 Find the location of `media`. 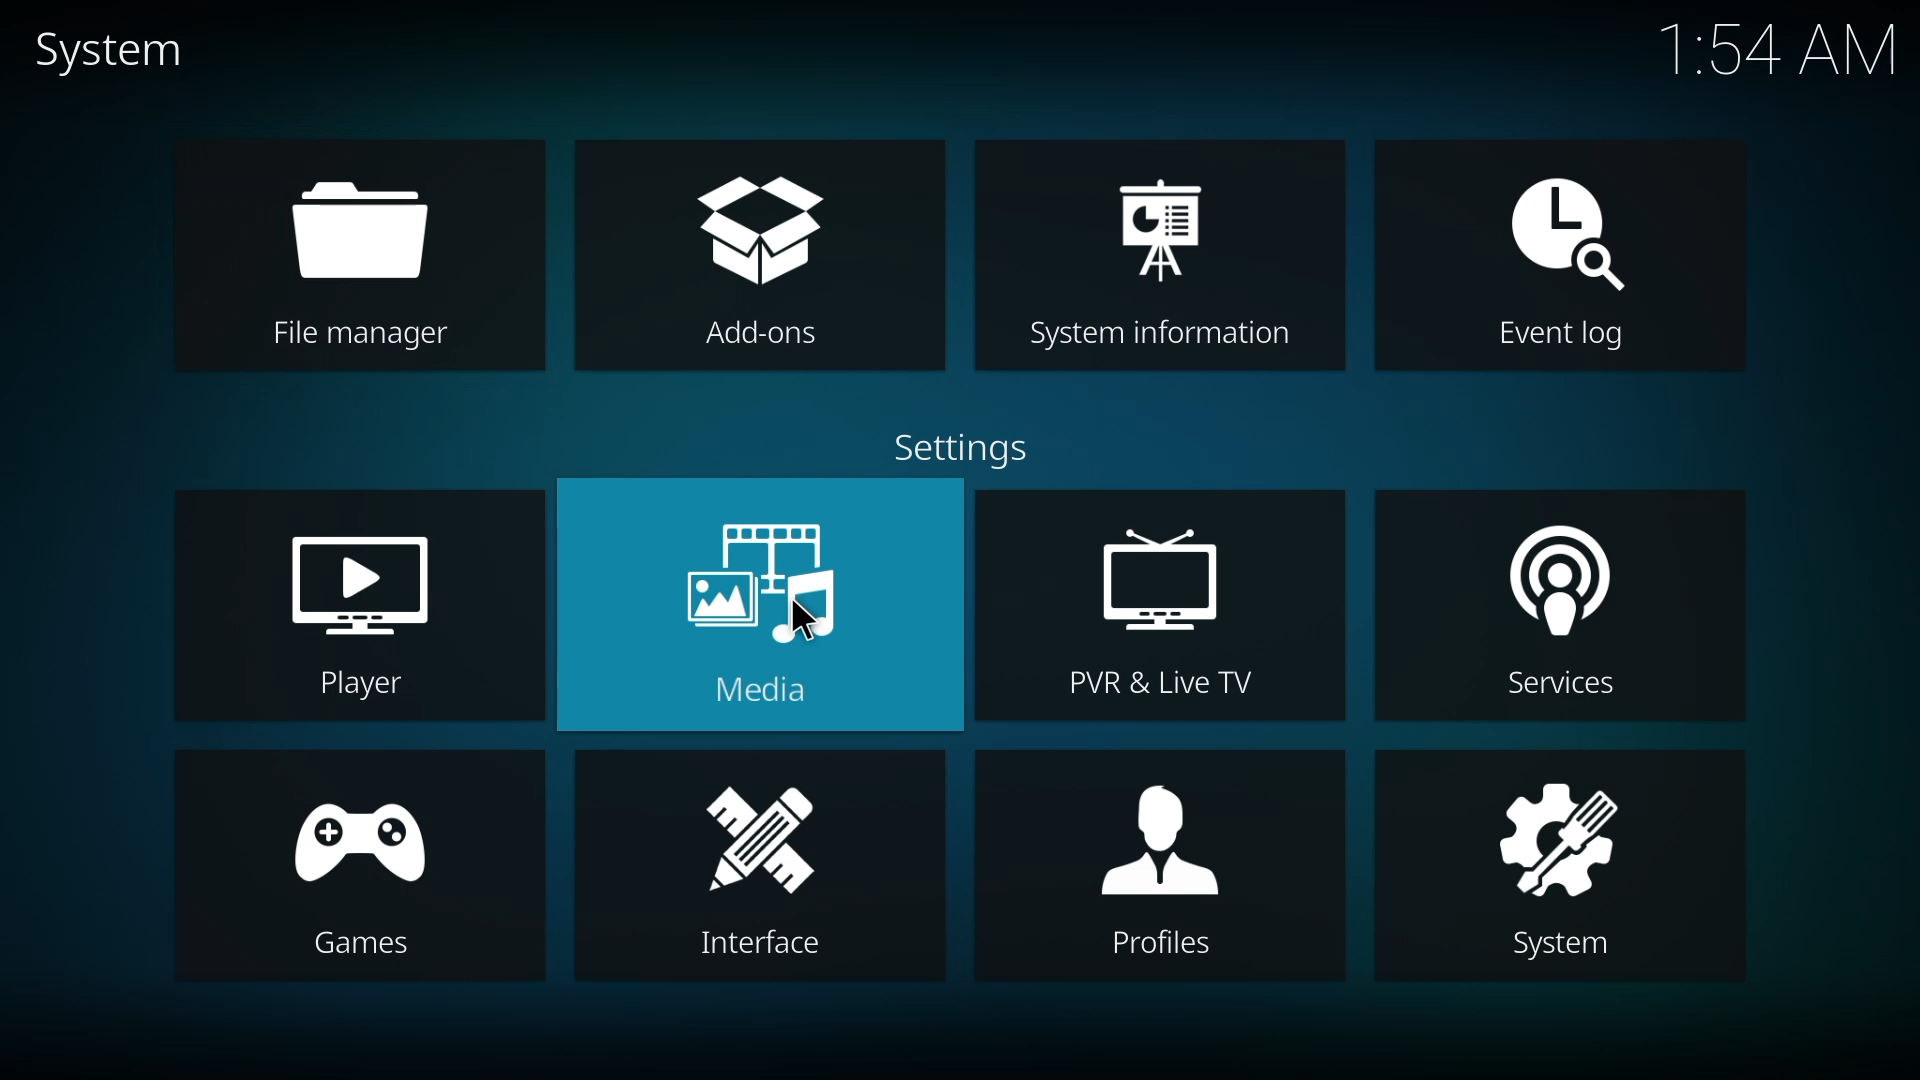

media is located at coordinates (770, 609).